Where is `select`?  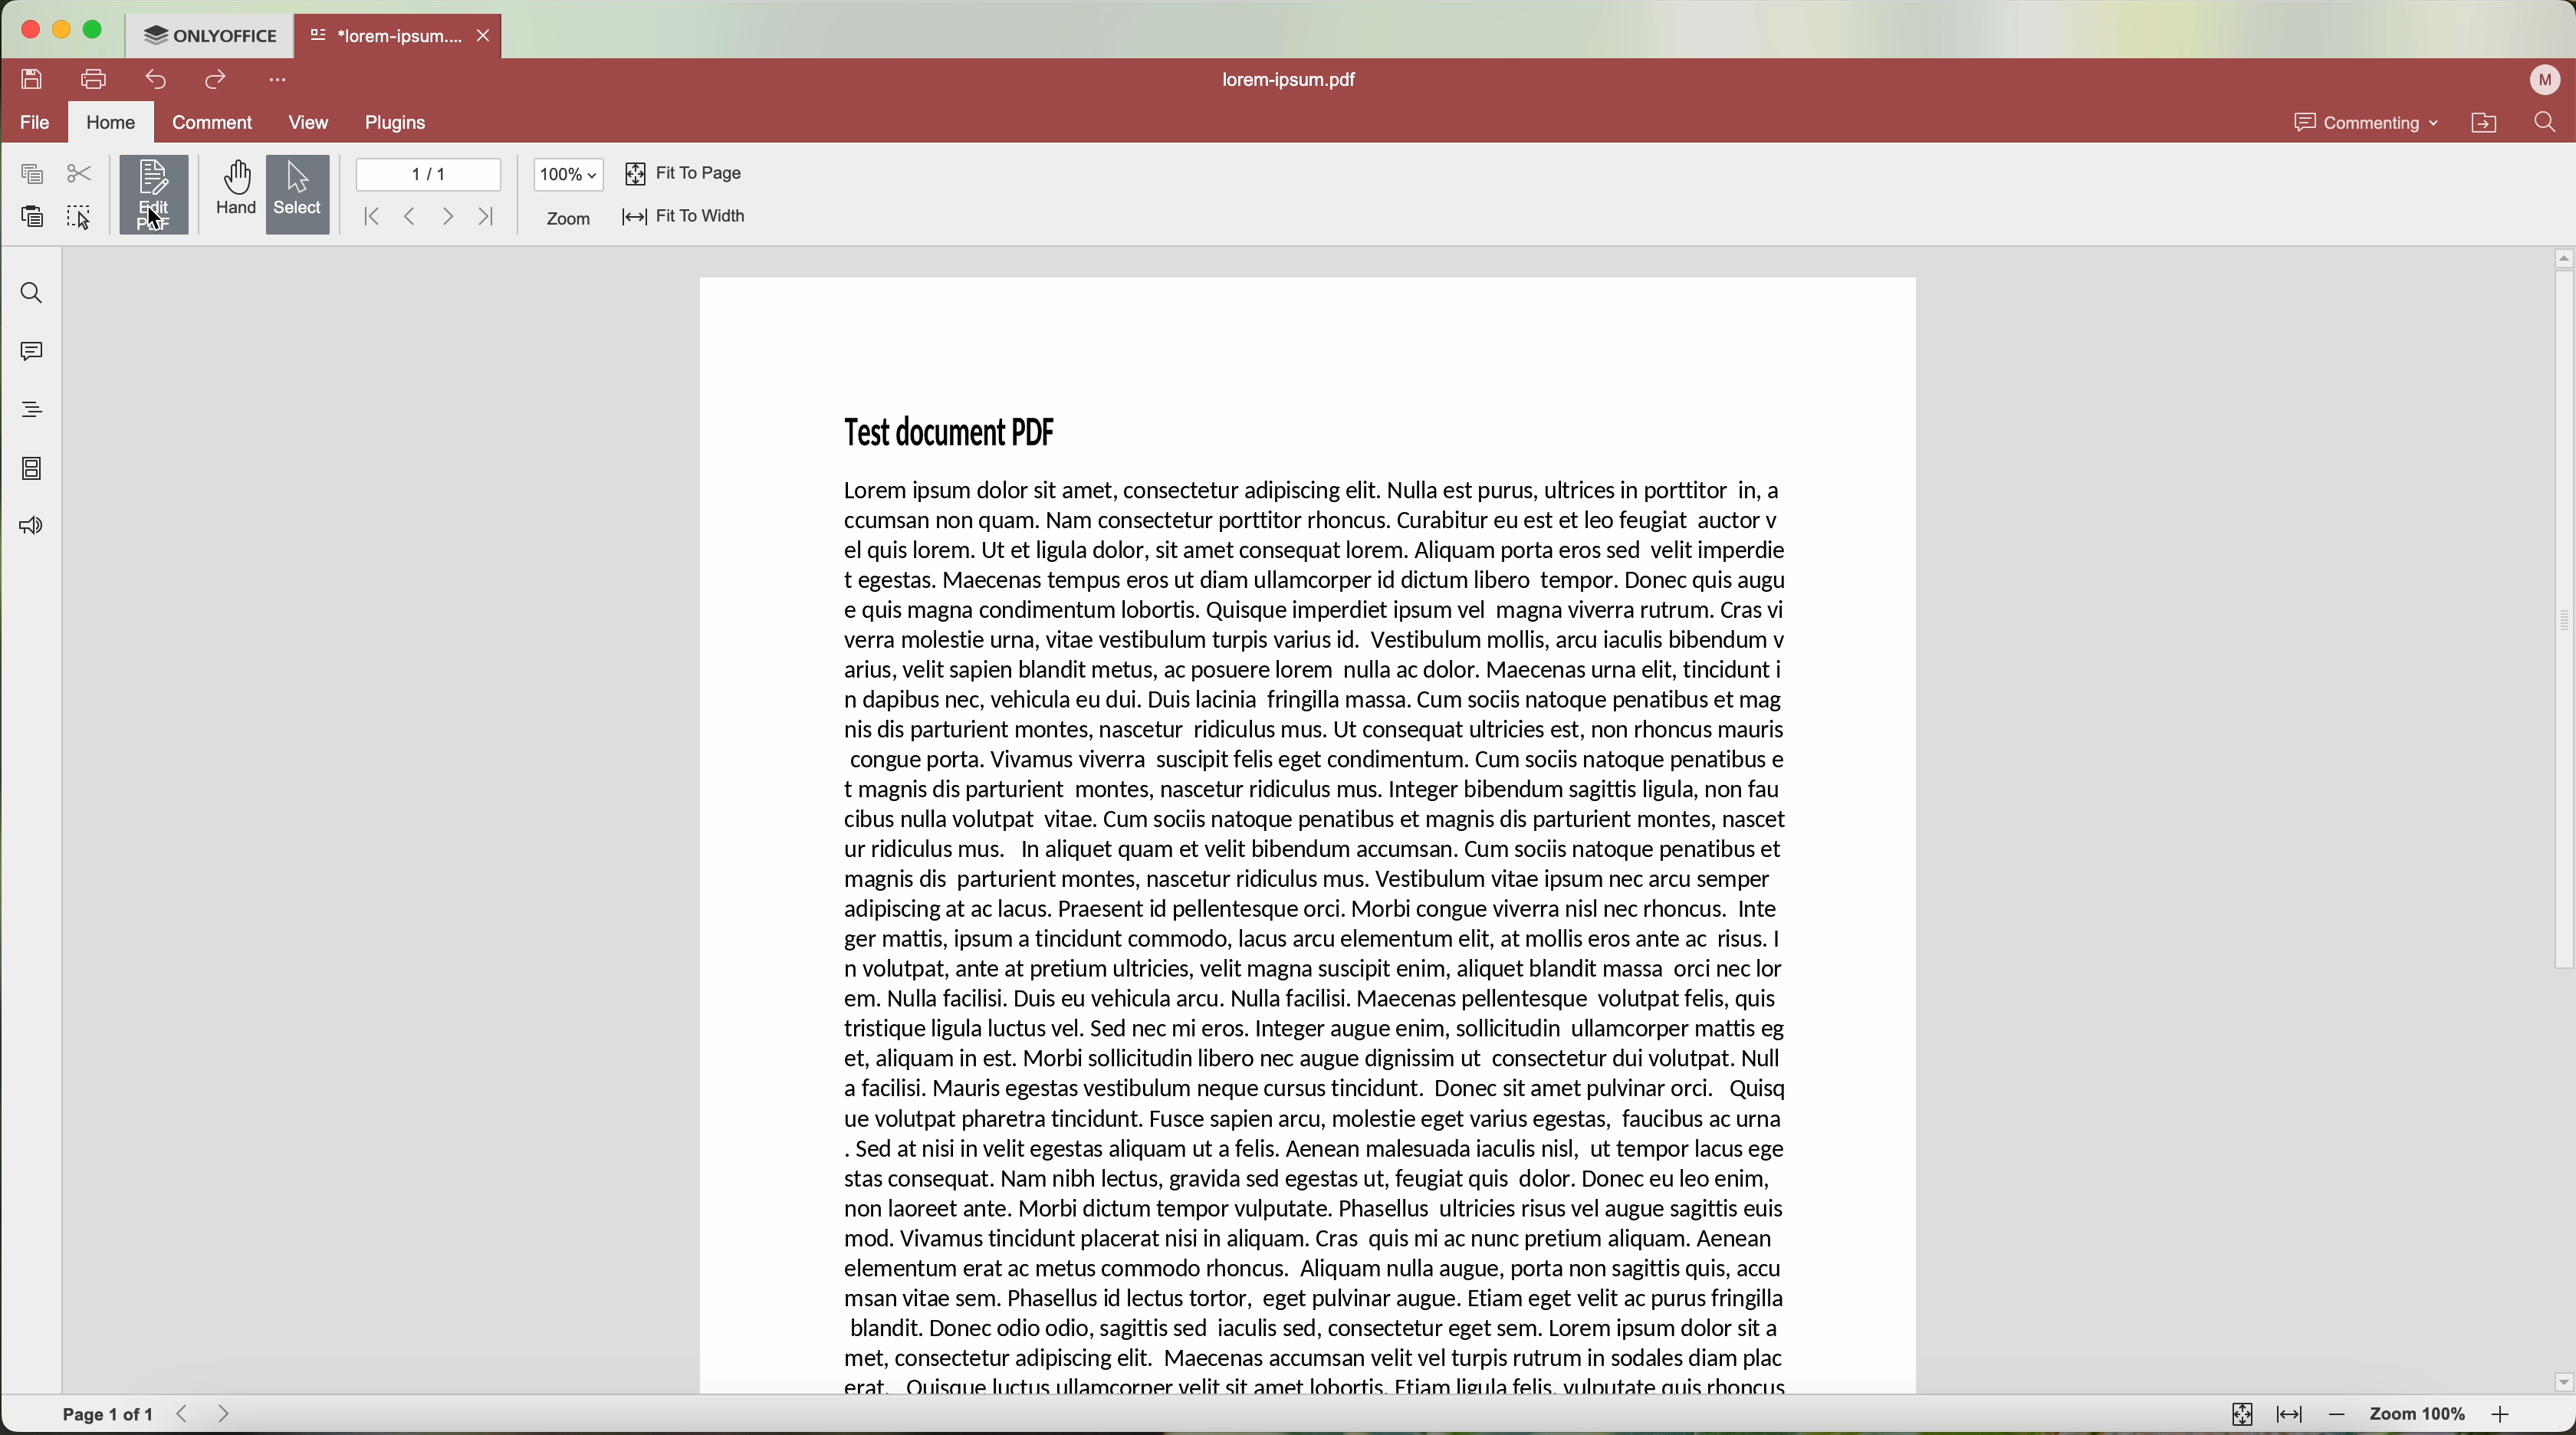 select is located at coordinates (298, 195).